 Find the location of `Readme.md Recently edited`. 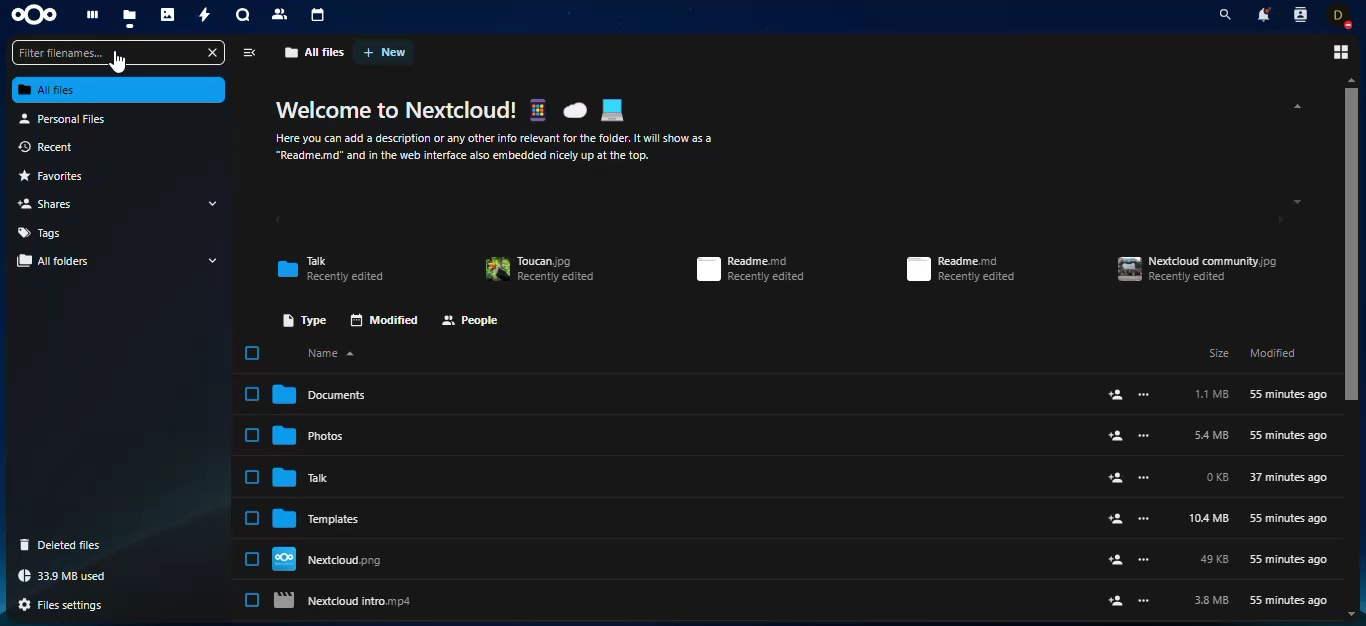

Readme.md Recently edited is located at coordinates (961, 269).